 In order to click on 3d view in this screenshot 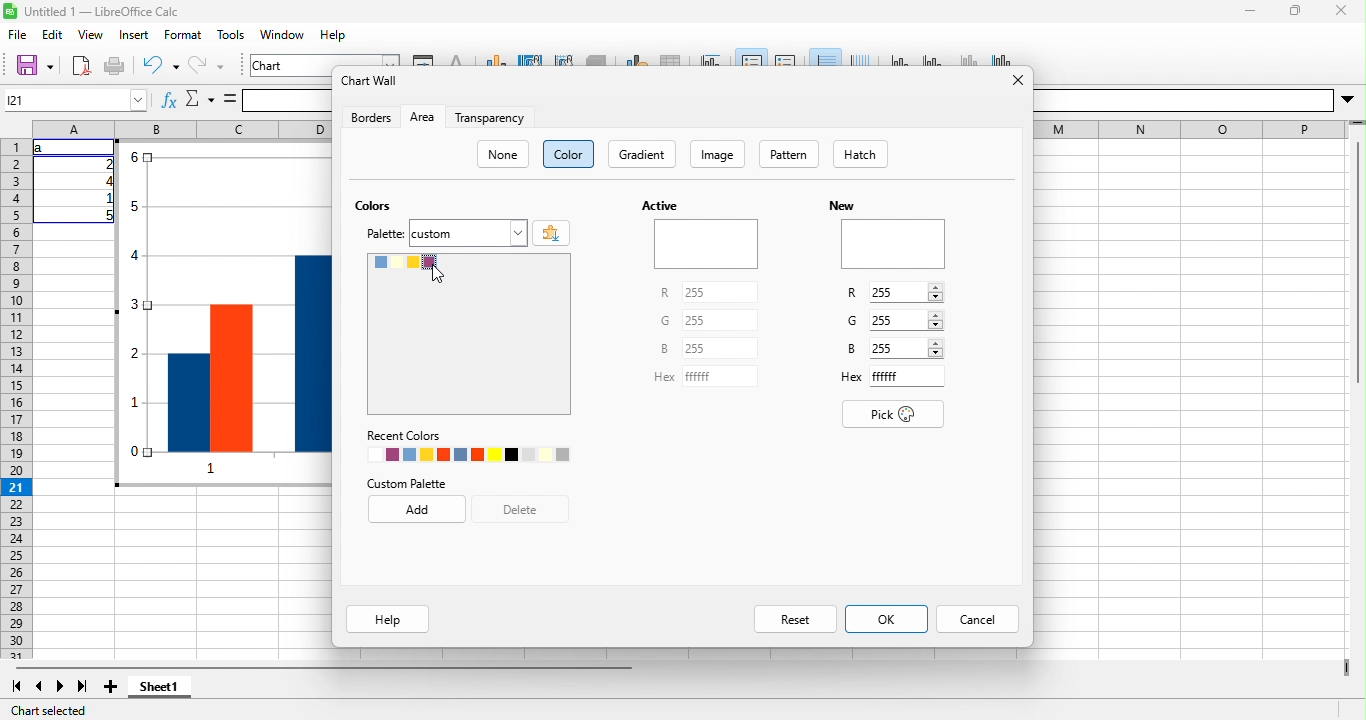, I will do `click(596, 59)`.